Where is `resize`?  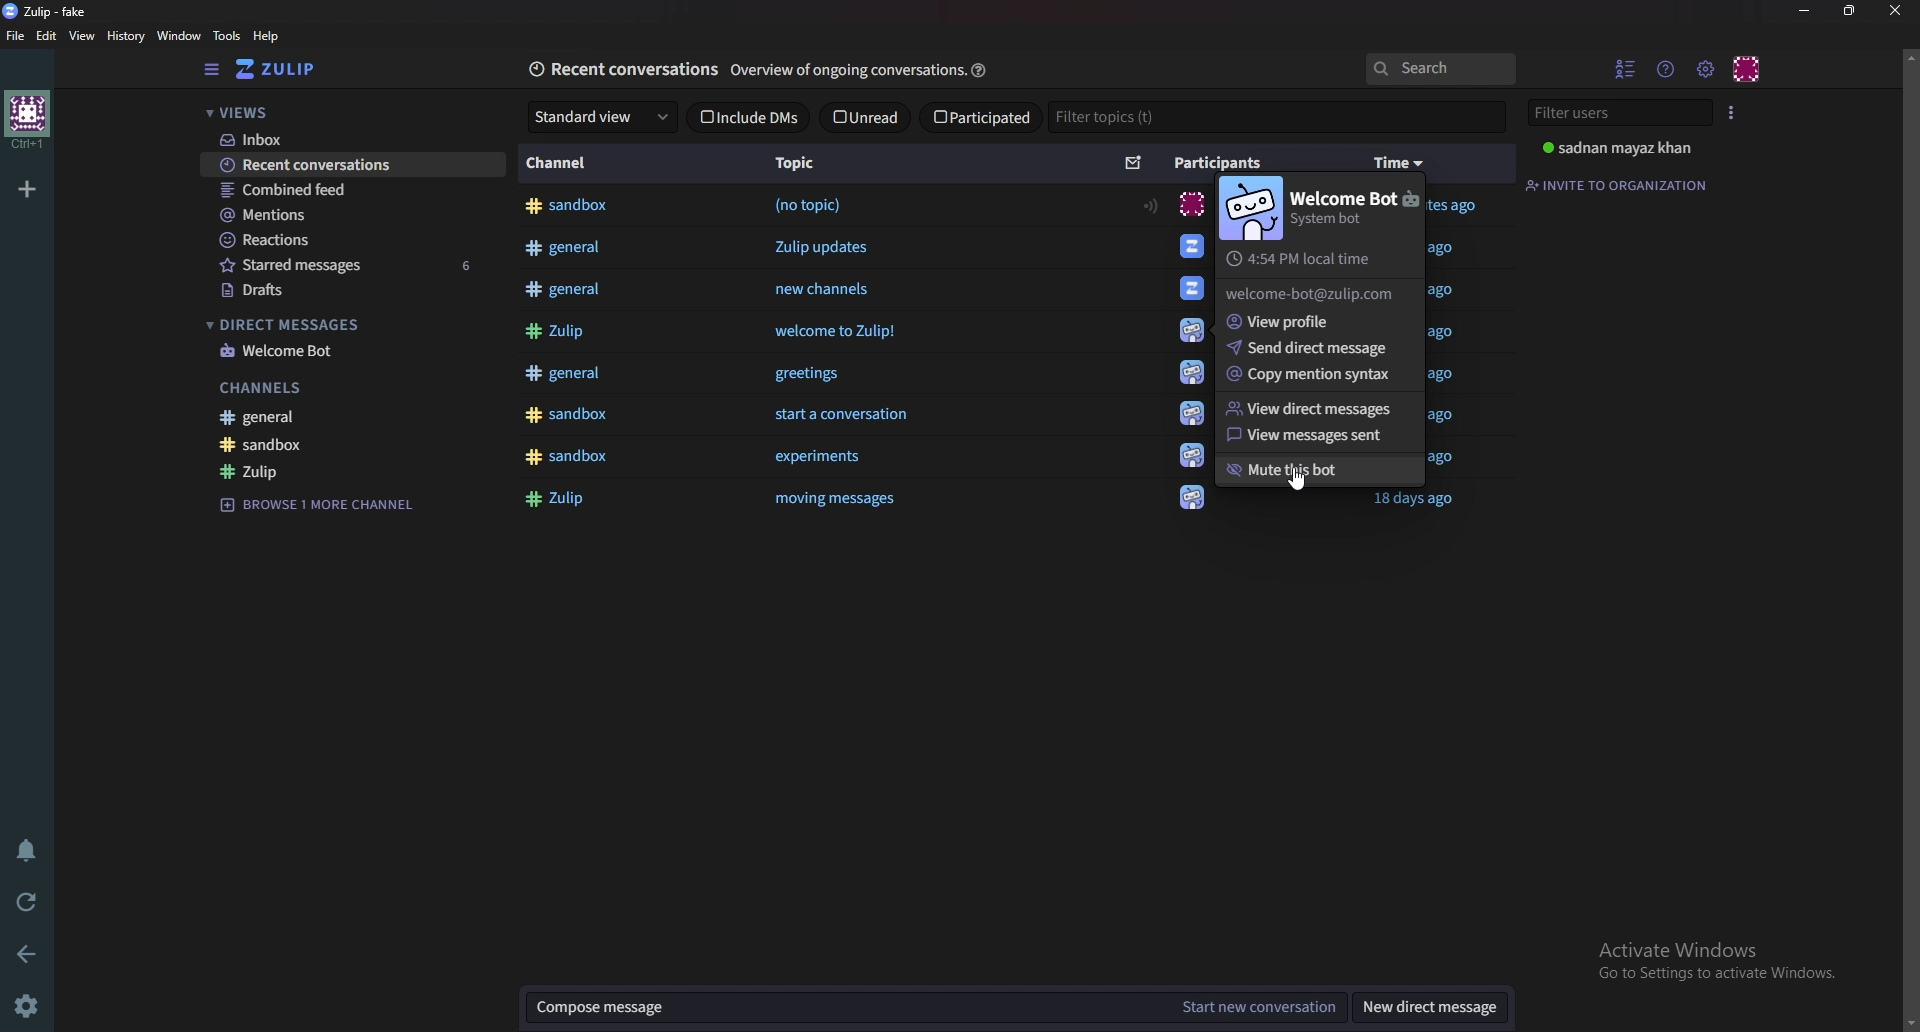 resize is located at coordinates (1849, 10).